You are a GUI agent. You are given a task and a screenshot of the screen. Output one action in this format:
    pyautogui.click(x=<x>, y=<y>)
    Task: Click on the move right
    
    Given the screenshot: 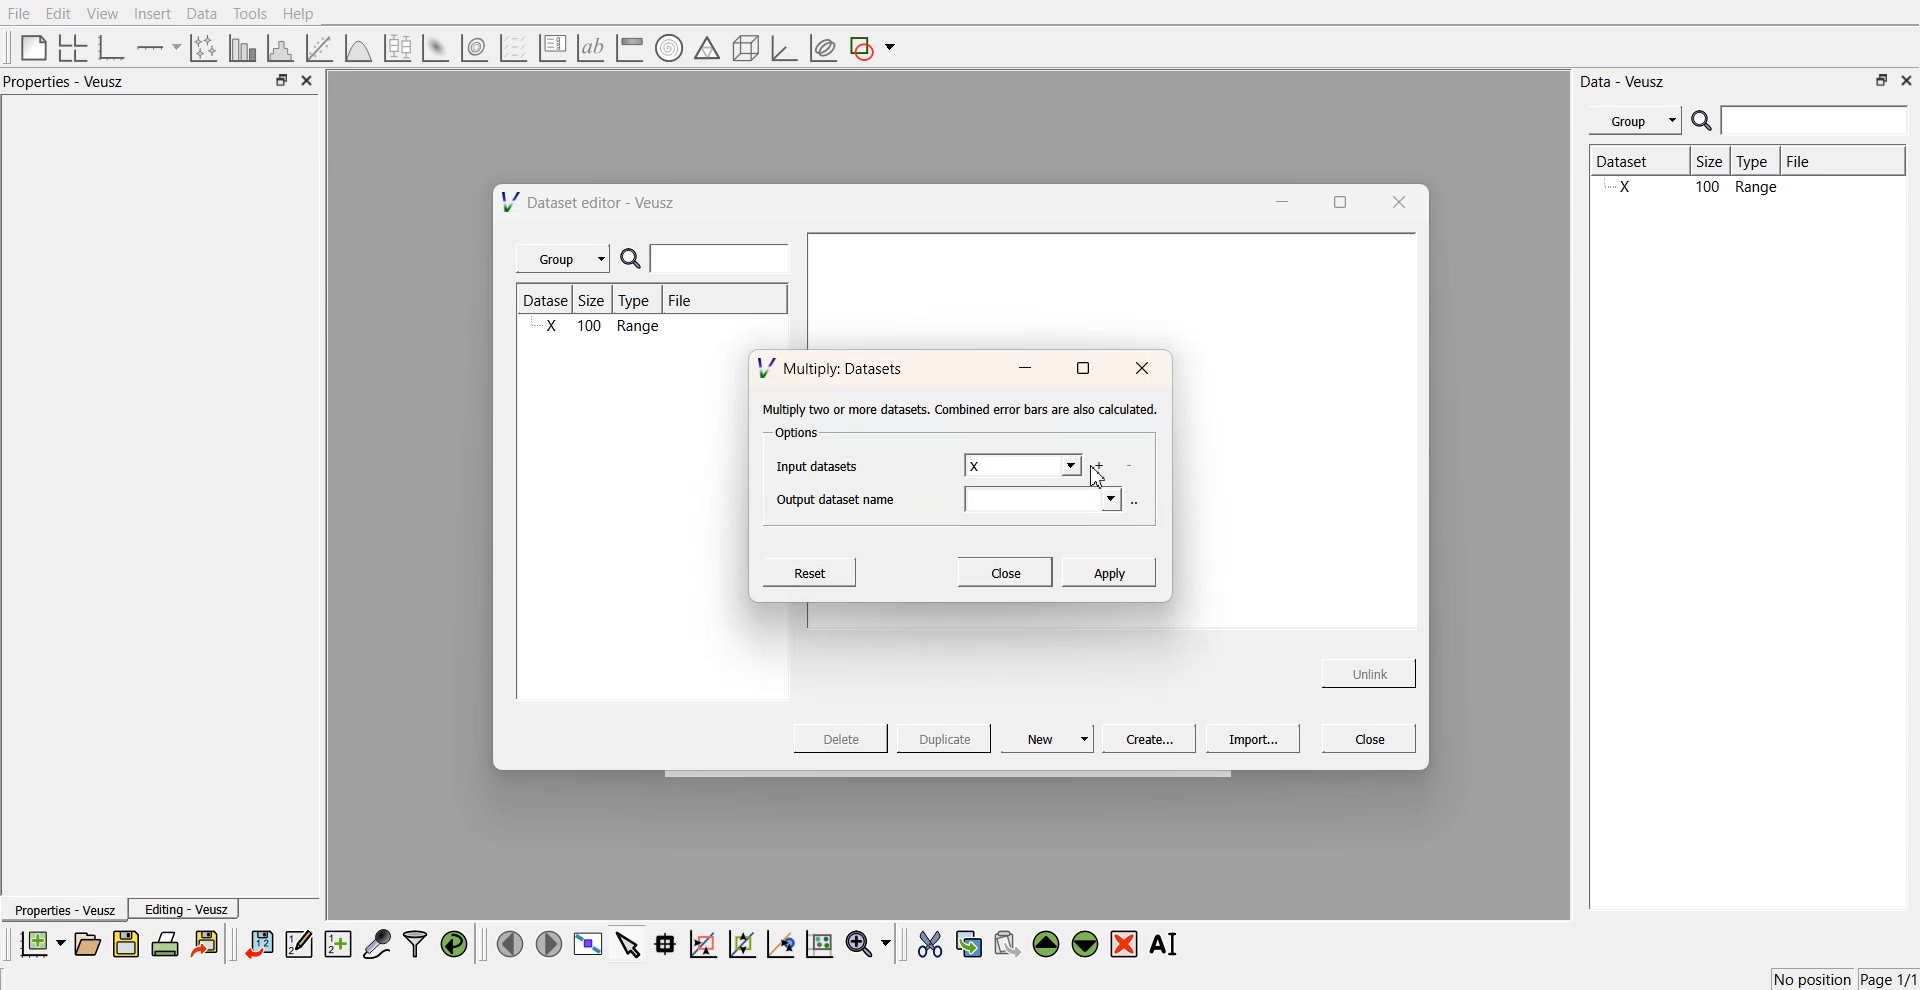 What is the action you would take?
    pyautogui.click(x=548, y=942)
    